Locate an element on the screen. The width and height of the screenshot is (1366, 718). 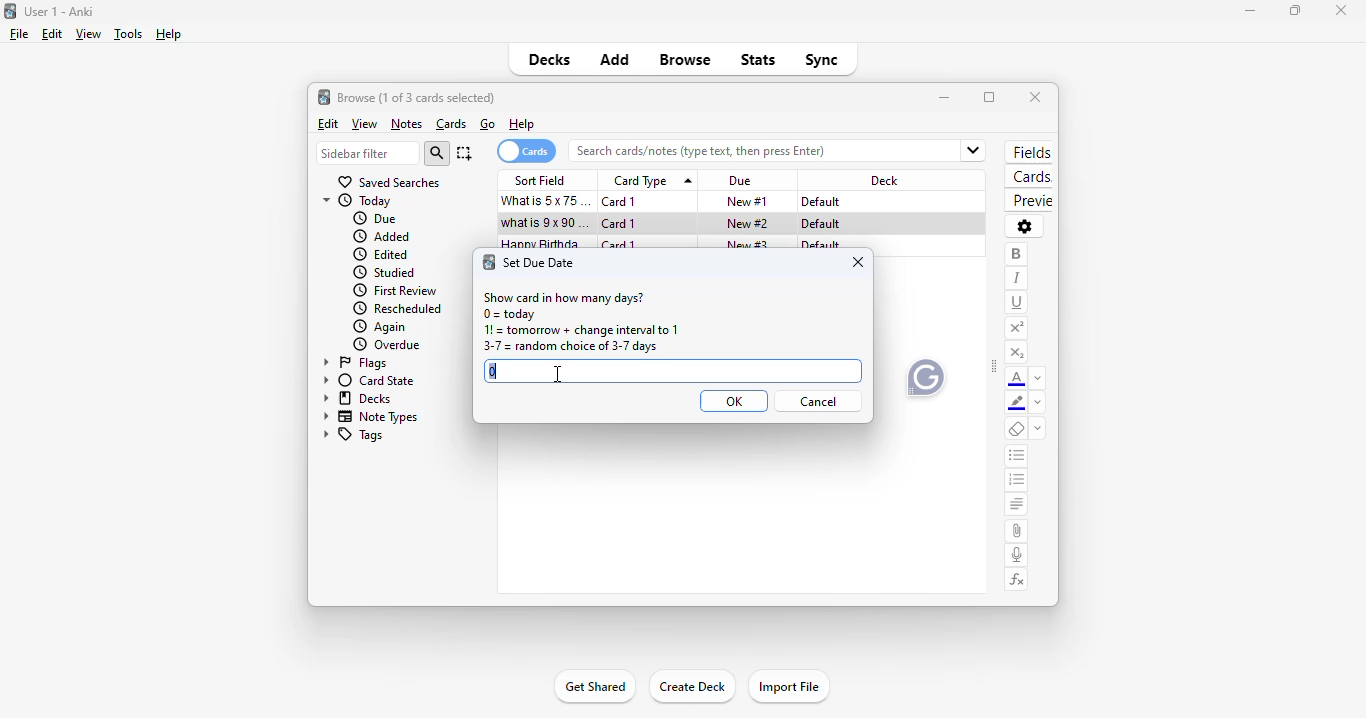
again is located at coordinates (379, 327).